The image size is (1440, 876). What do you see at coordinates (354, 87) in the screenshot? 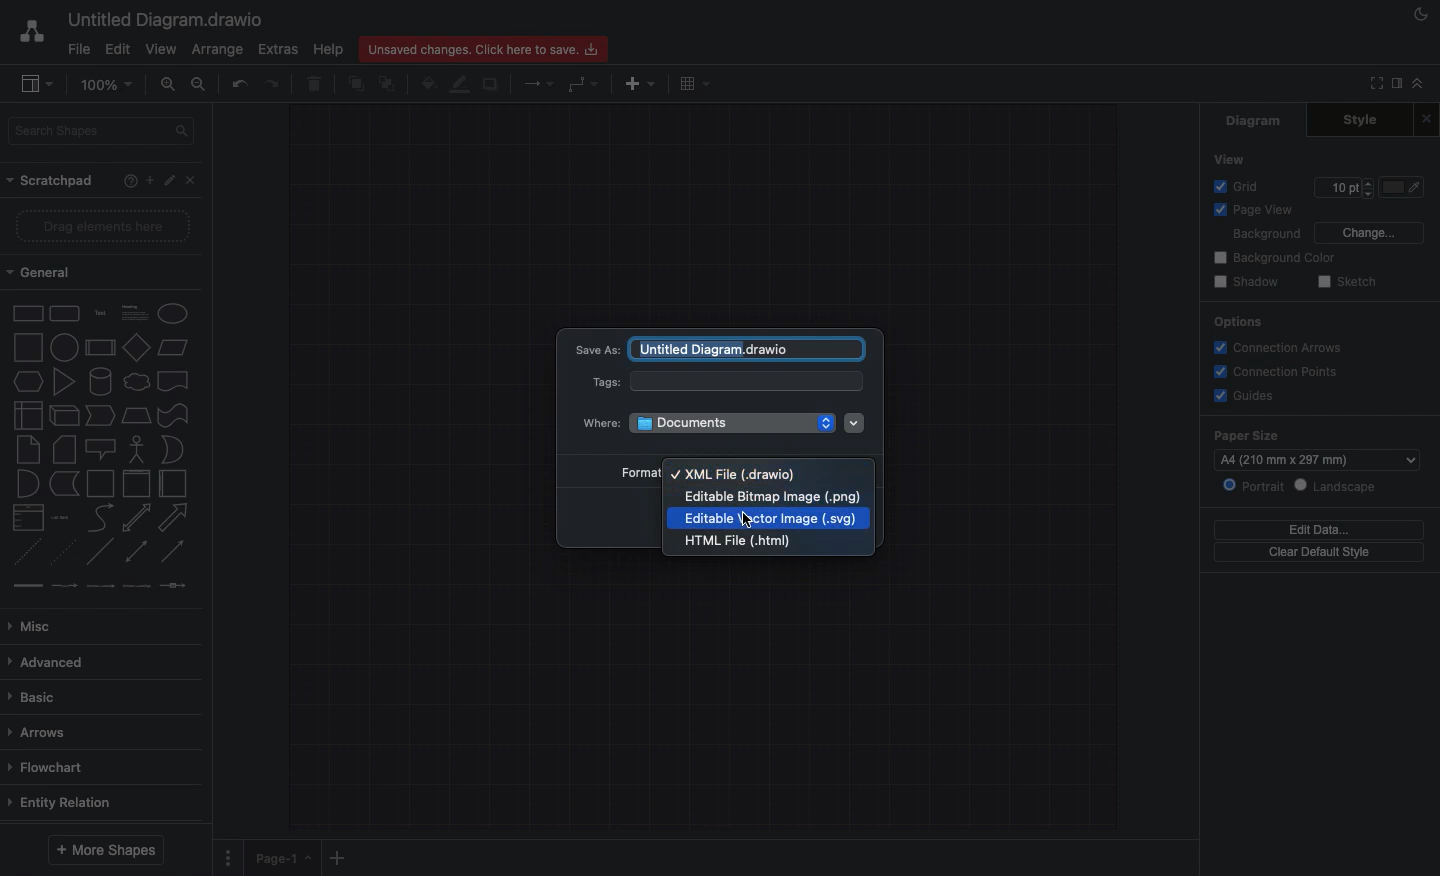
I see `To front` at bounding box center [354, 87].